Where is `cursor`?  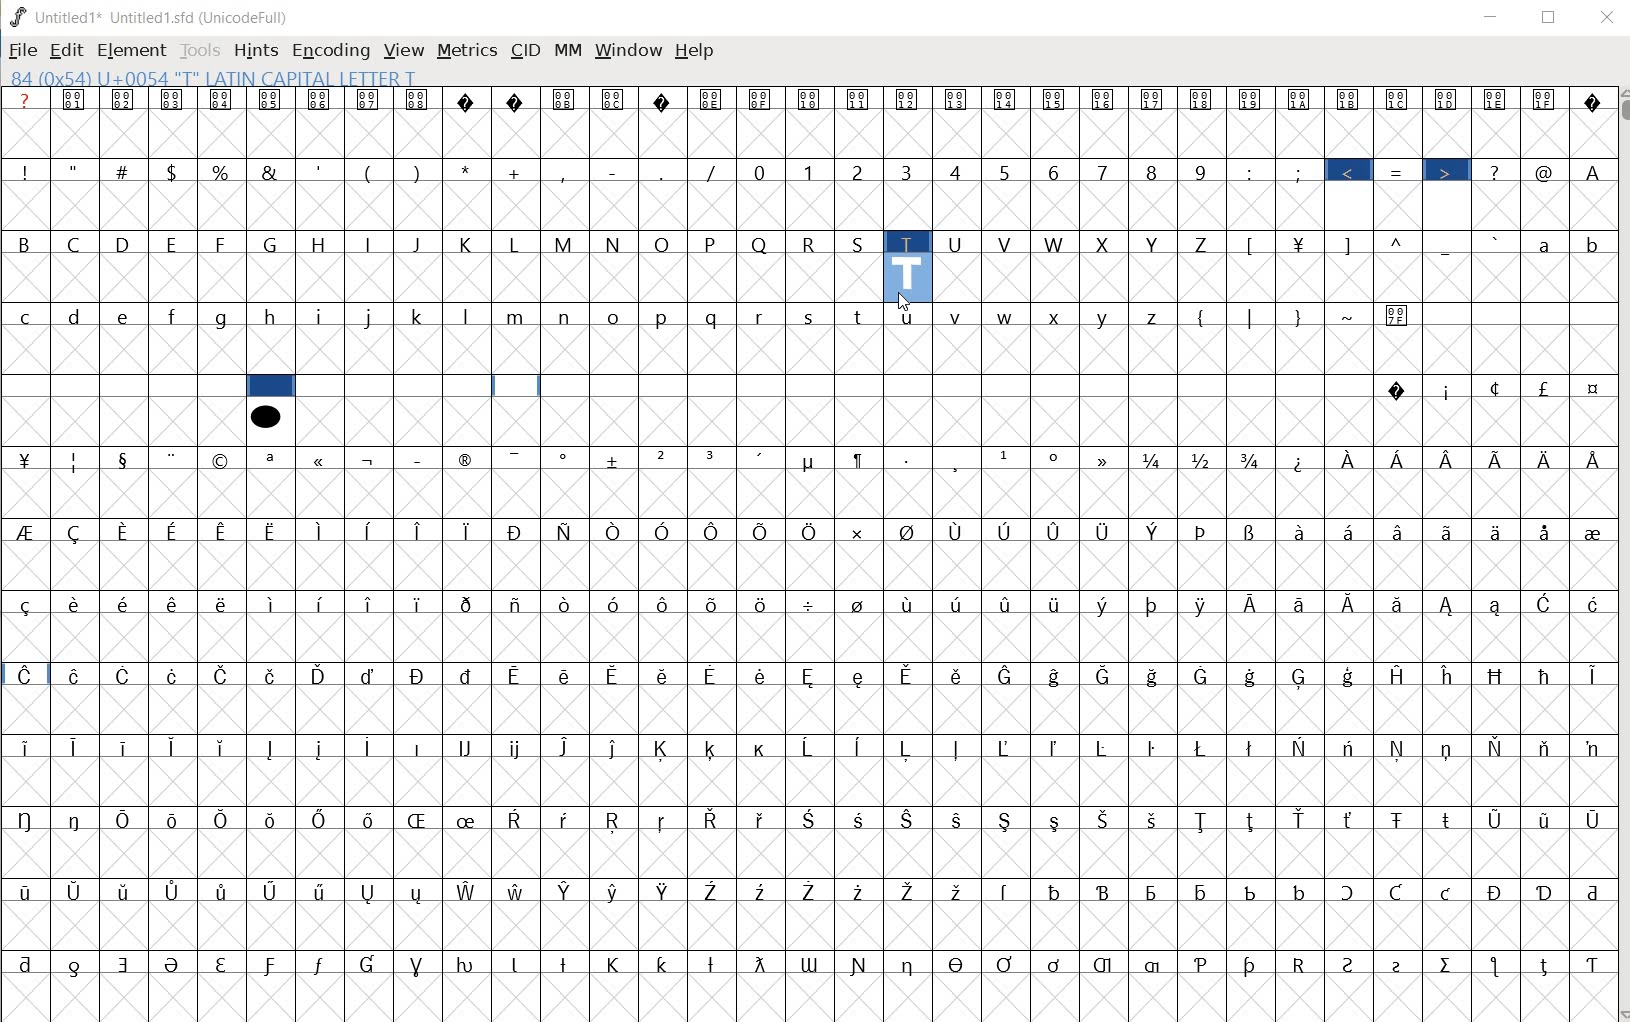
cursor is located at coordinates (903, 304).